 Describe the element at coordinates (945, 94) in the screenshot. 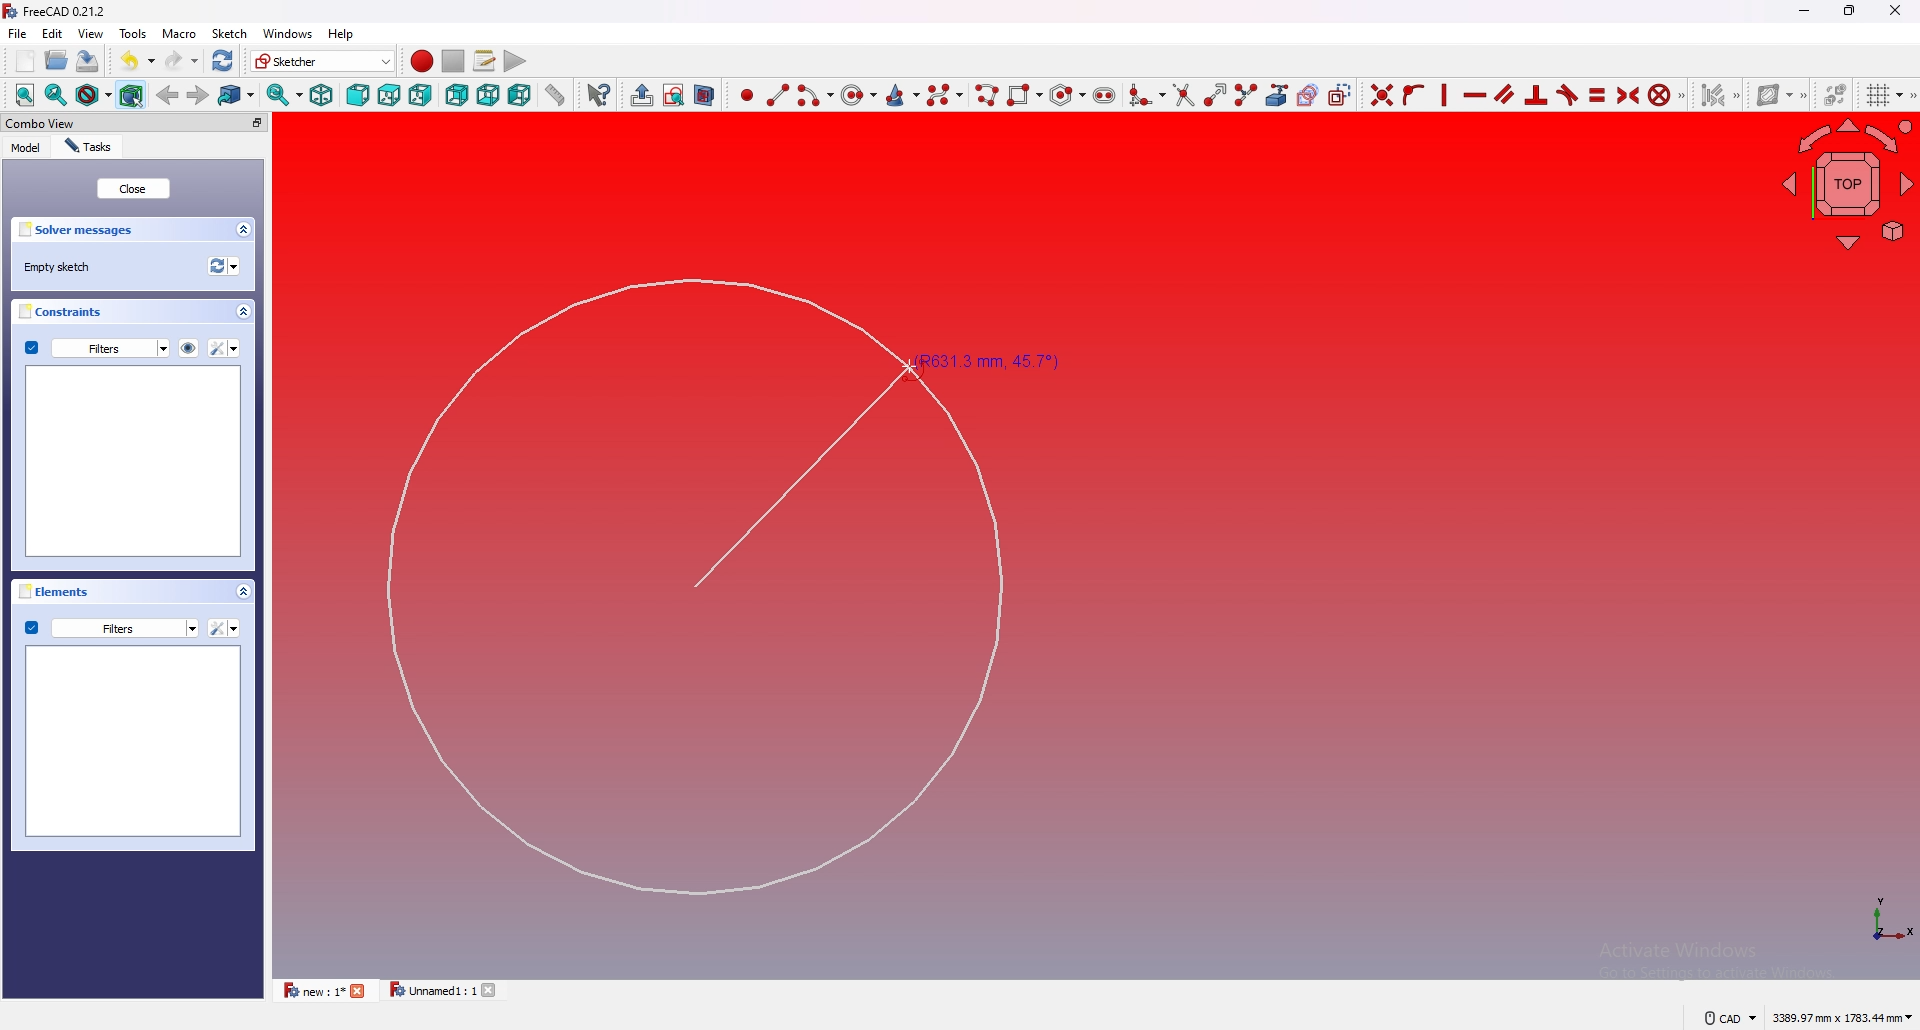

I see `create b spline` at that location.